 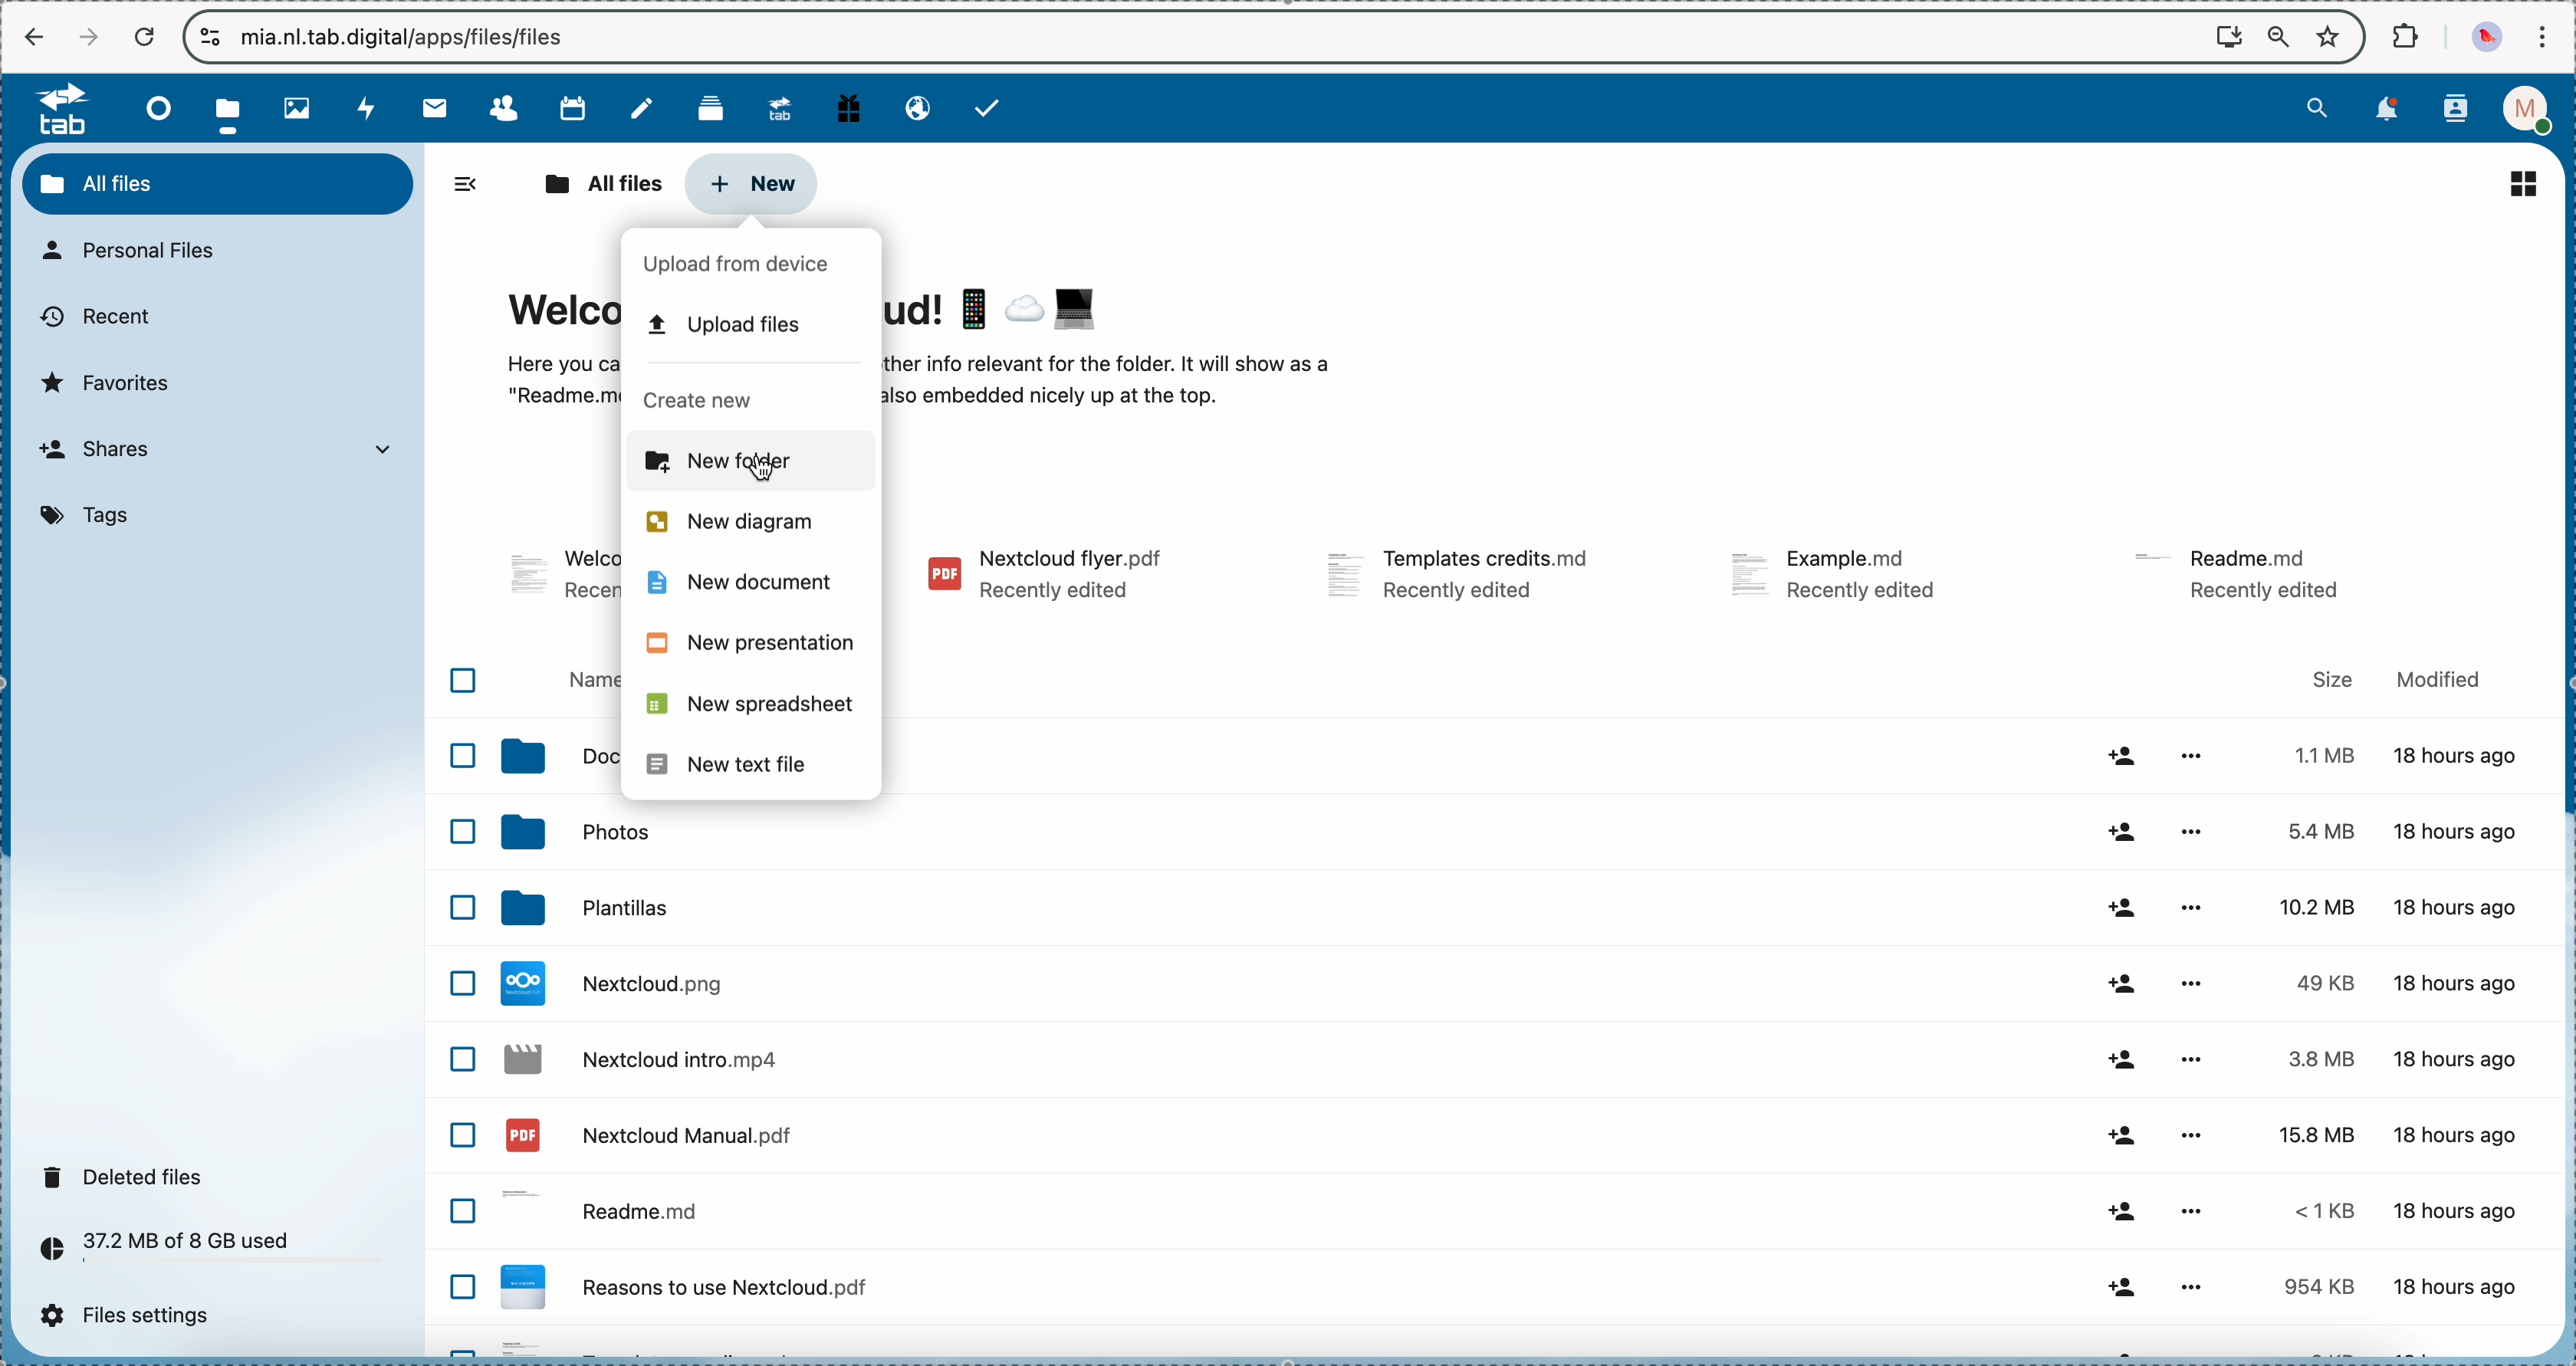 What do you see at coordinates (747, 644) in the screenshot?
I see `new presentation` at bounding box center [747, 644].